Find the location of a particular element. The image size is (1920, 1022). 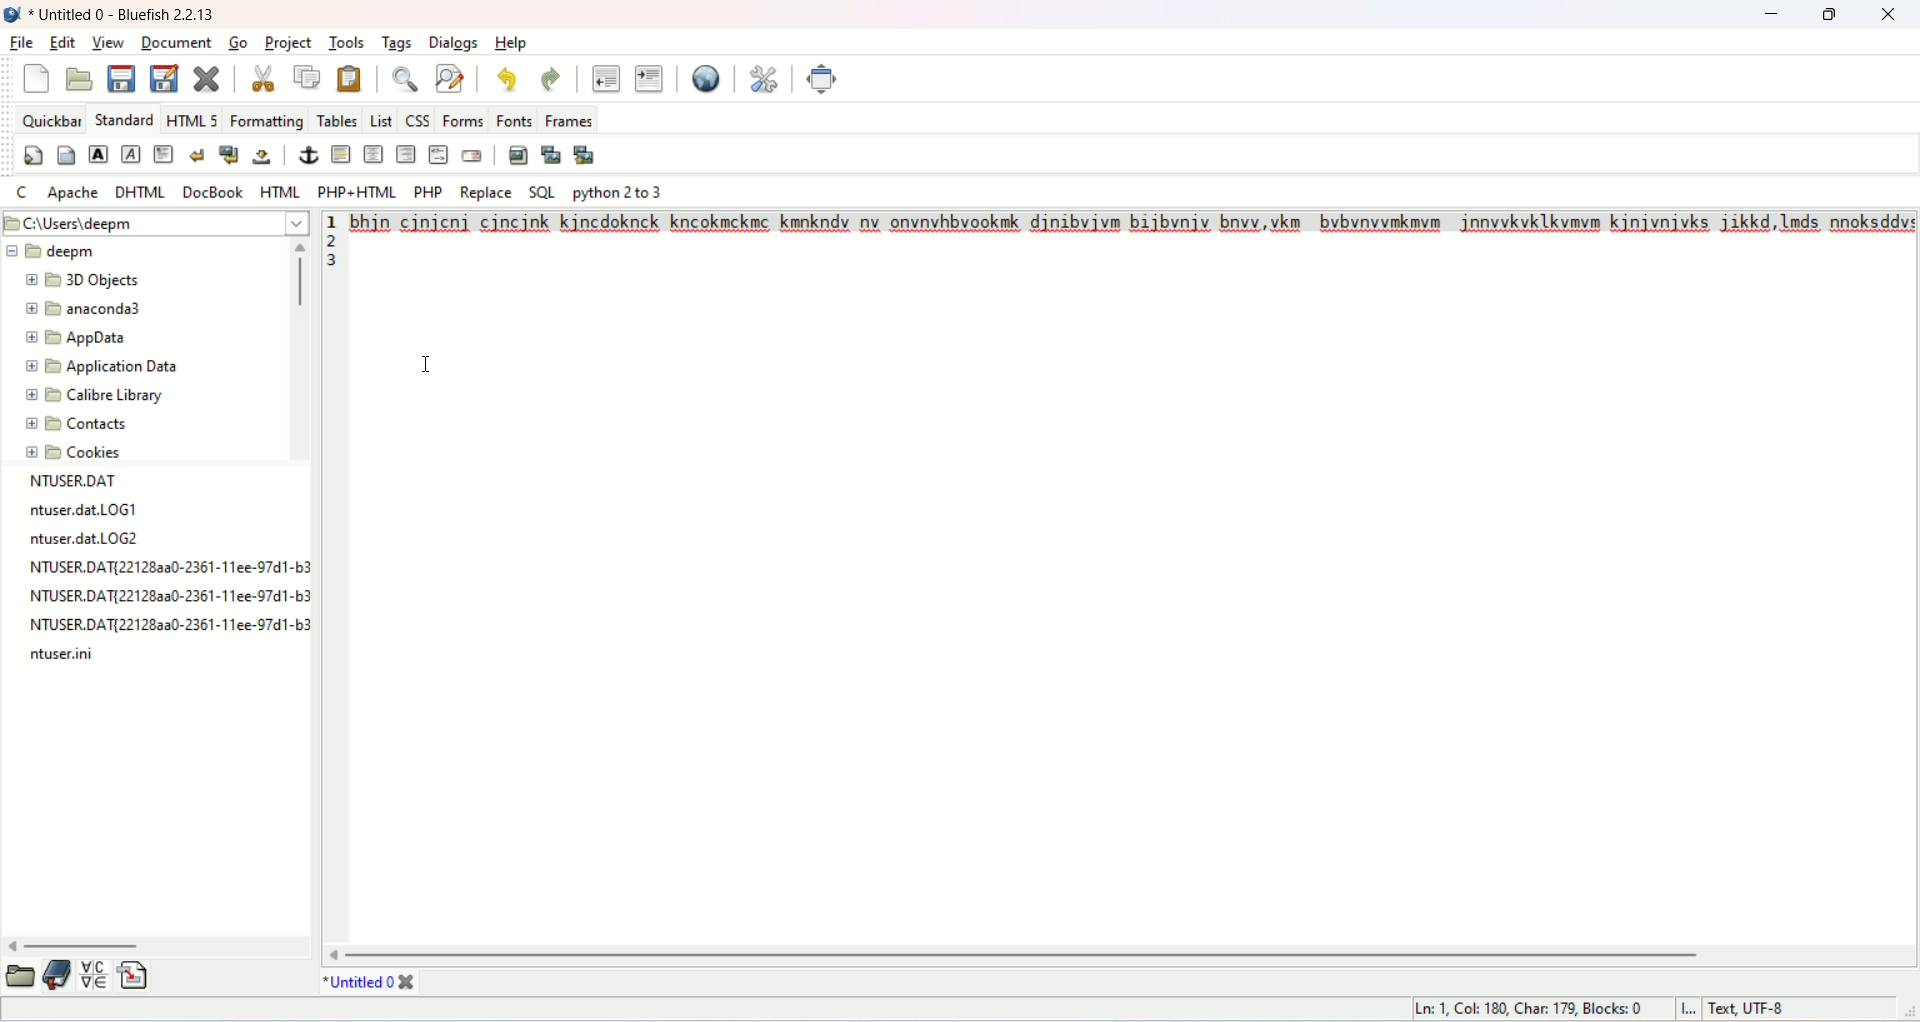

file is located at coordinates (25, 45).